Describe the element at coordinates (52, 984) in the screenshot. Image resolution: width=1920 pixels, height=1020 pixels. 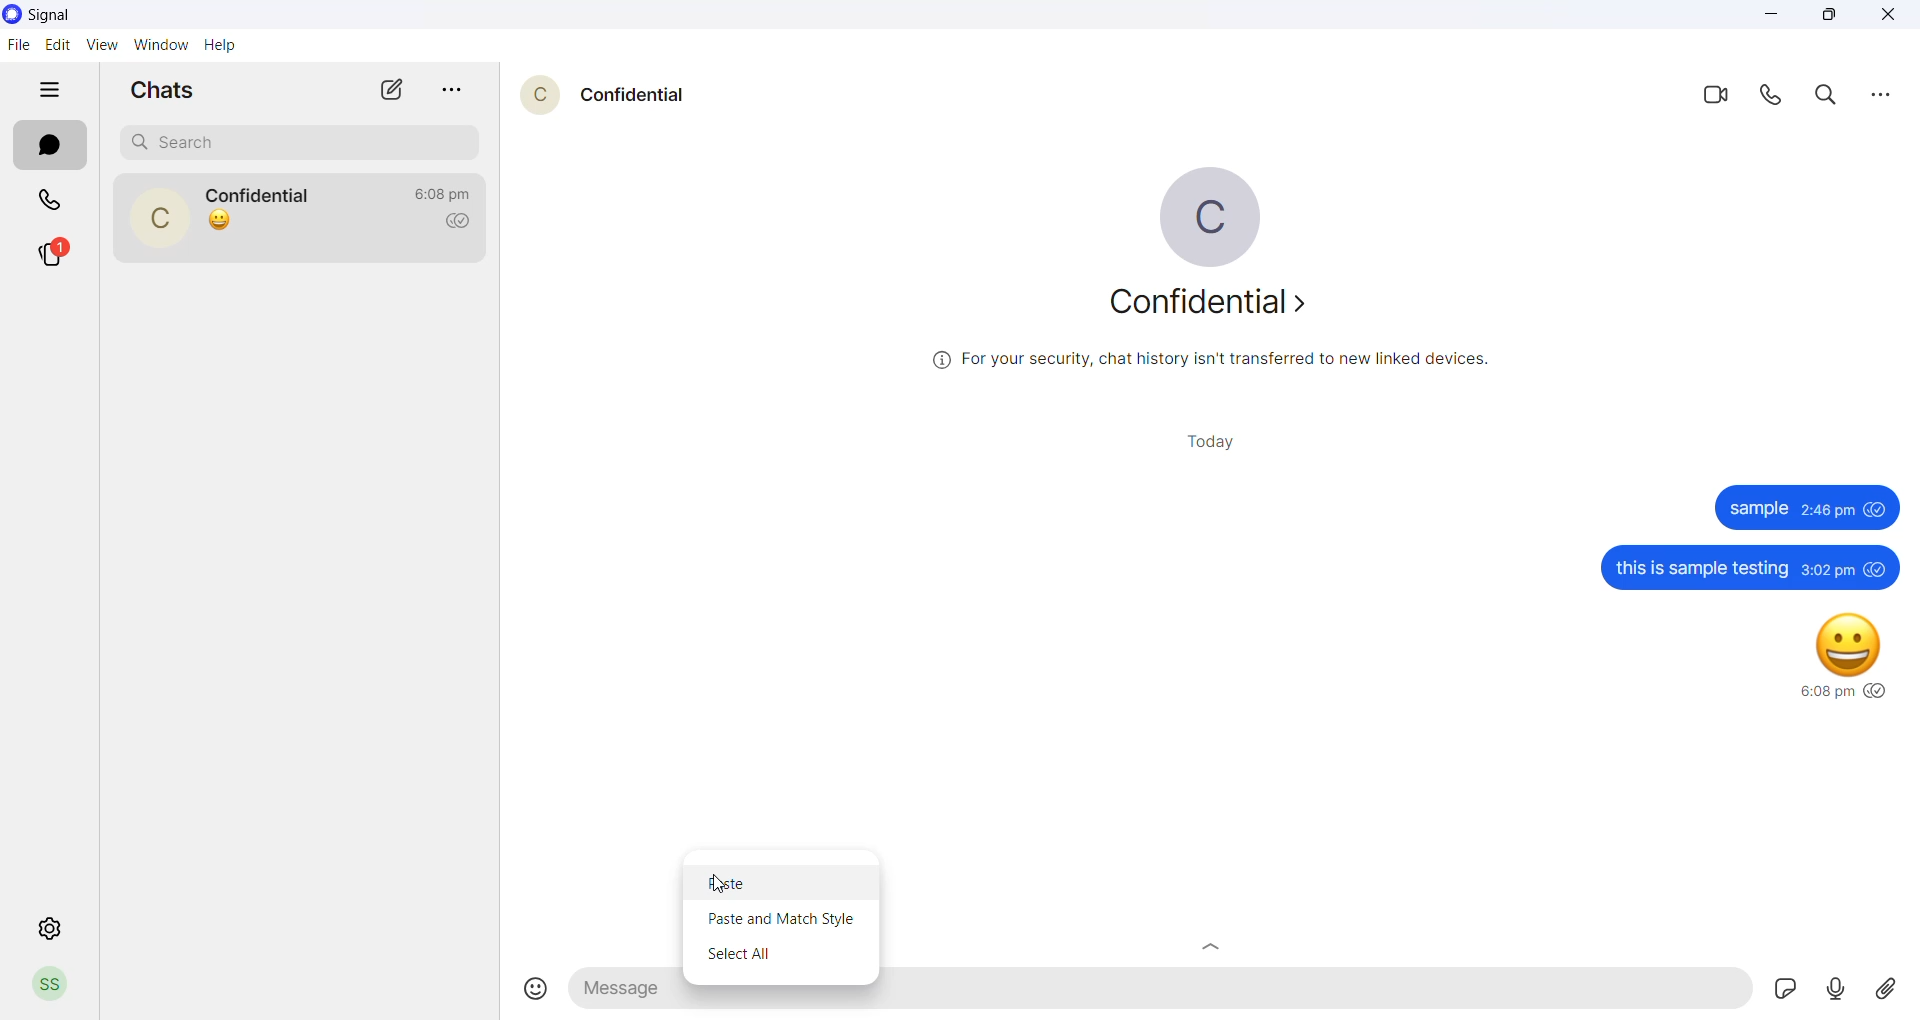
I see `Profile` at that location.